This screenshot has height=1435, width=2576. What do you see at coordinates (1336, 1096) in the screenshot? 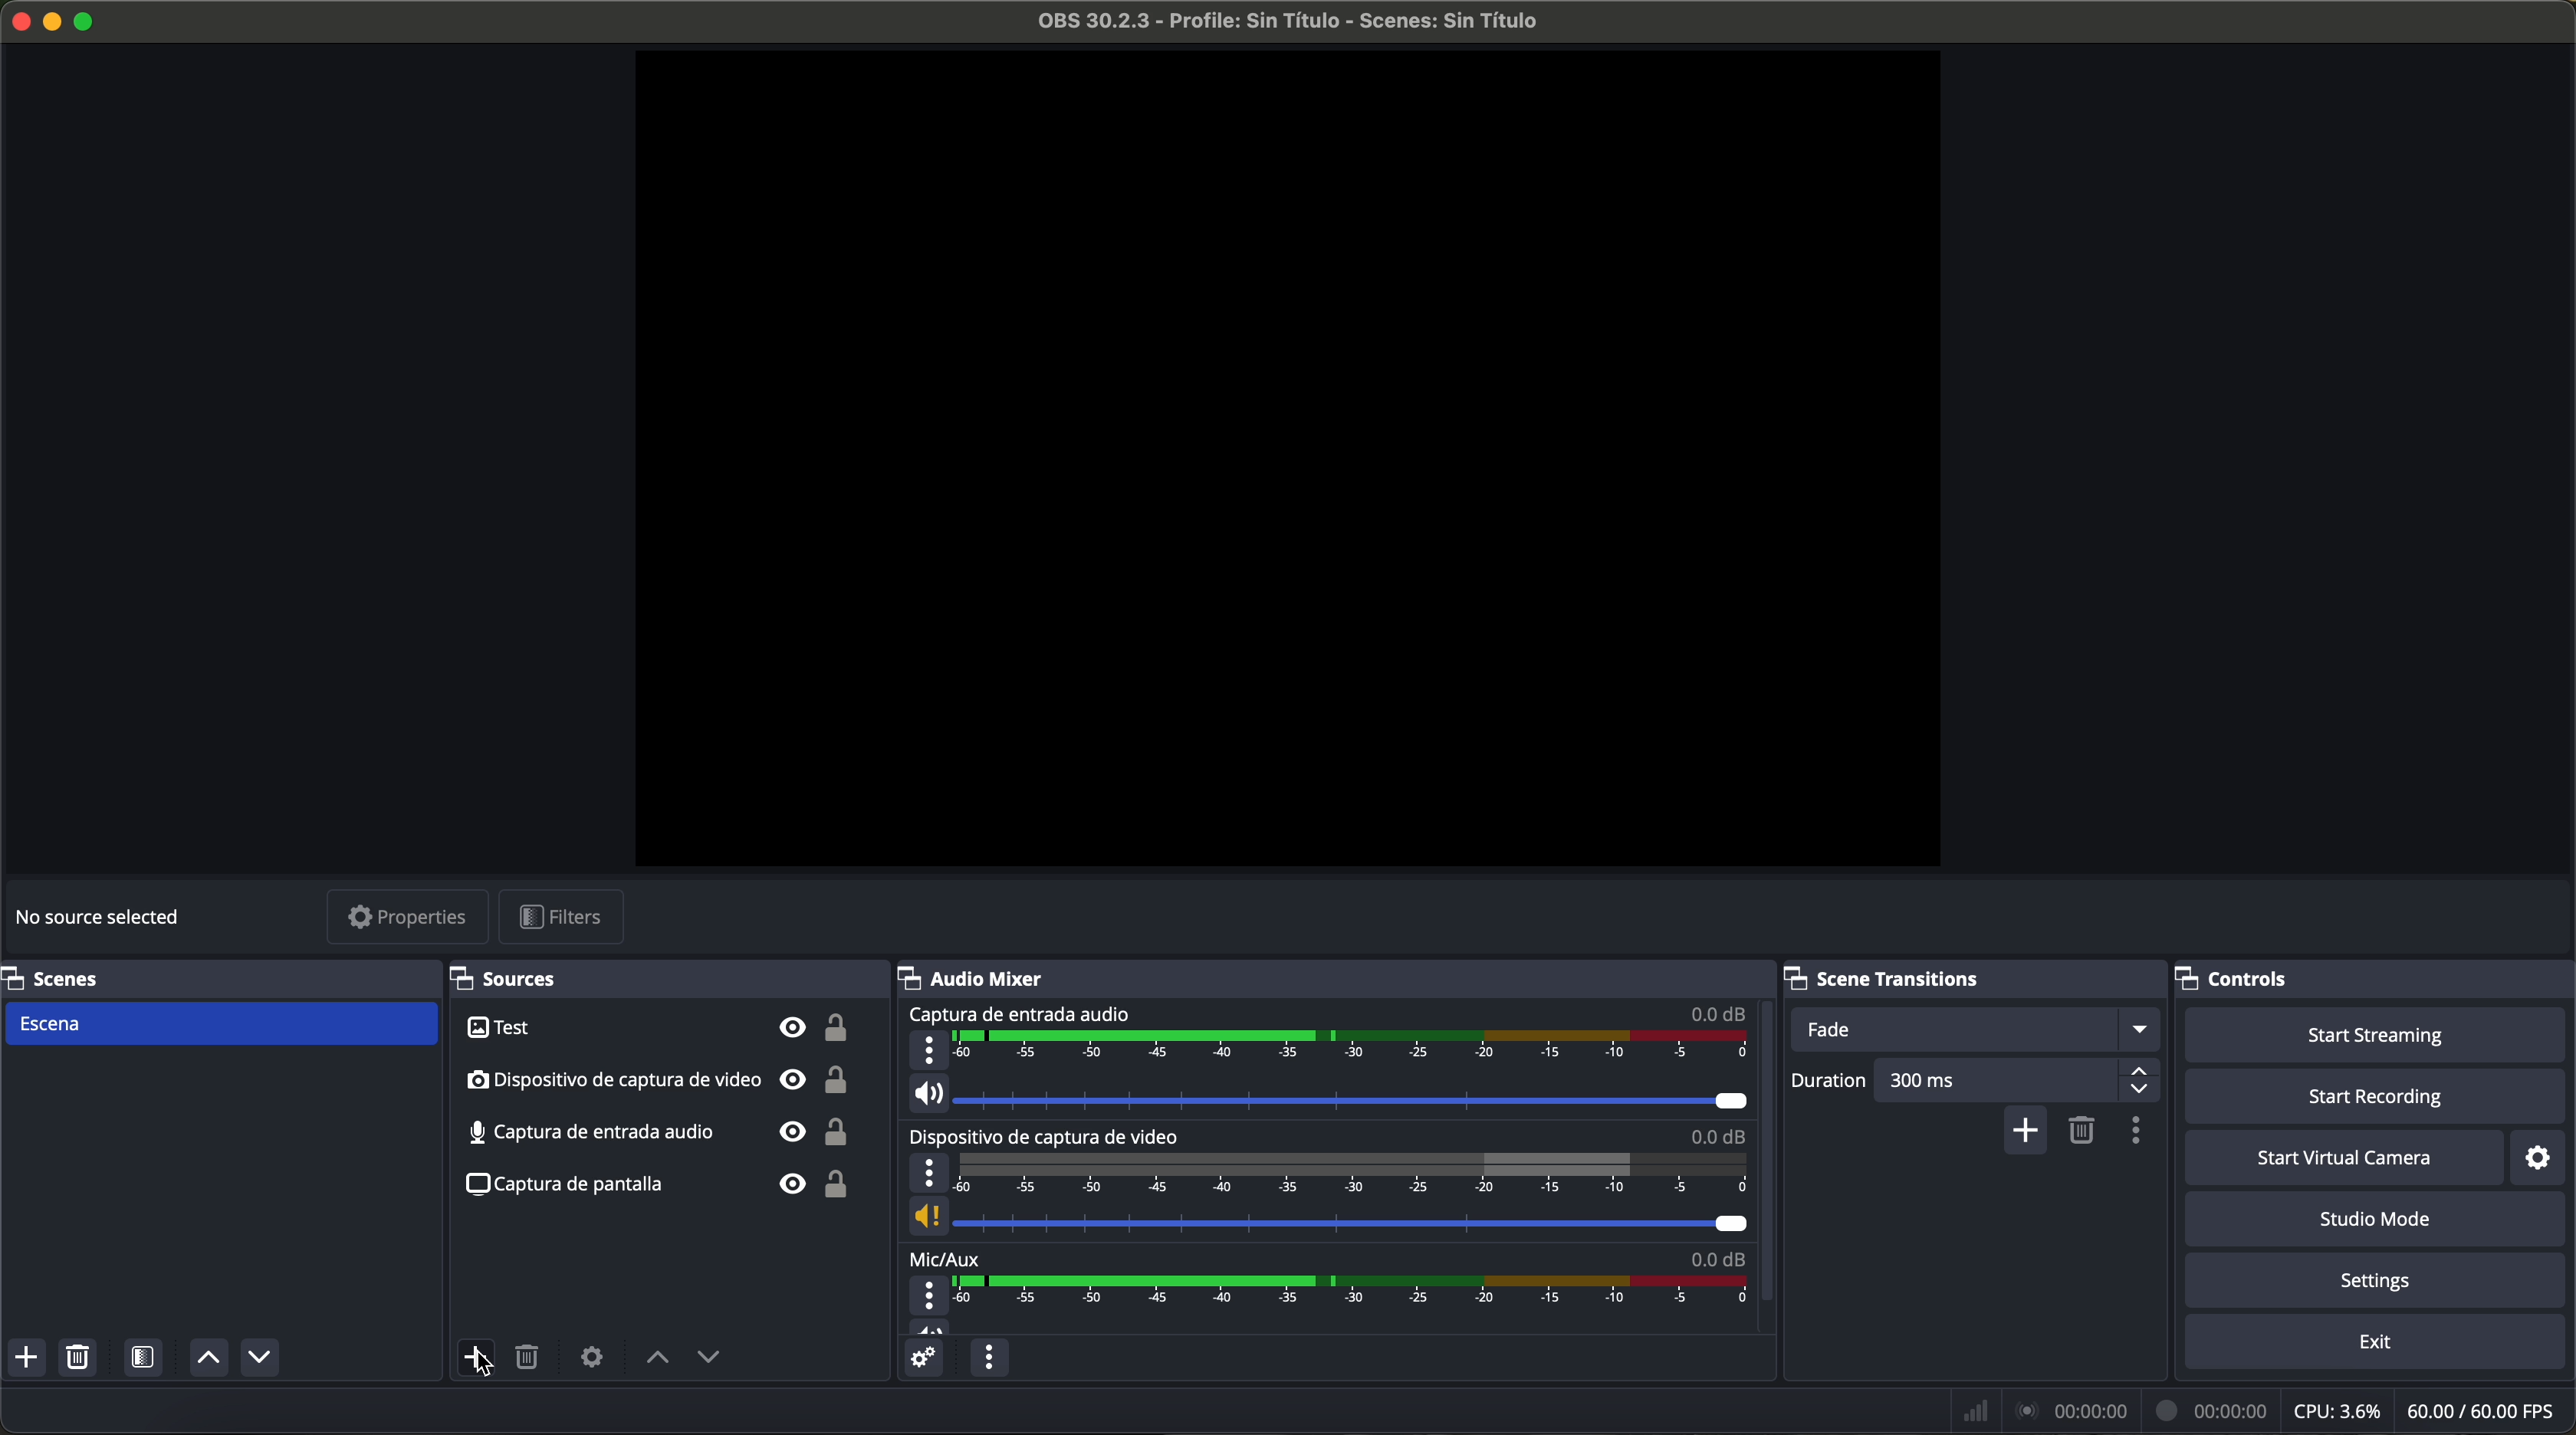
I see `vol` at bounding box center [1336, 1096].